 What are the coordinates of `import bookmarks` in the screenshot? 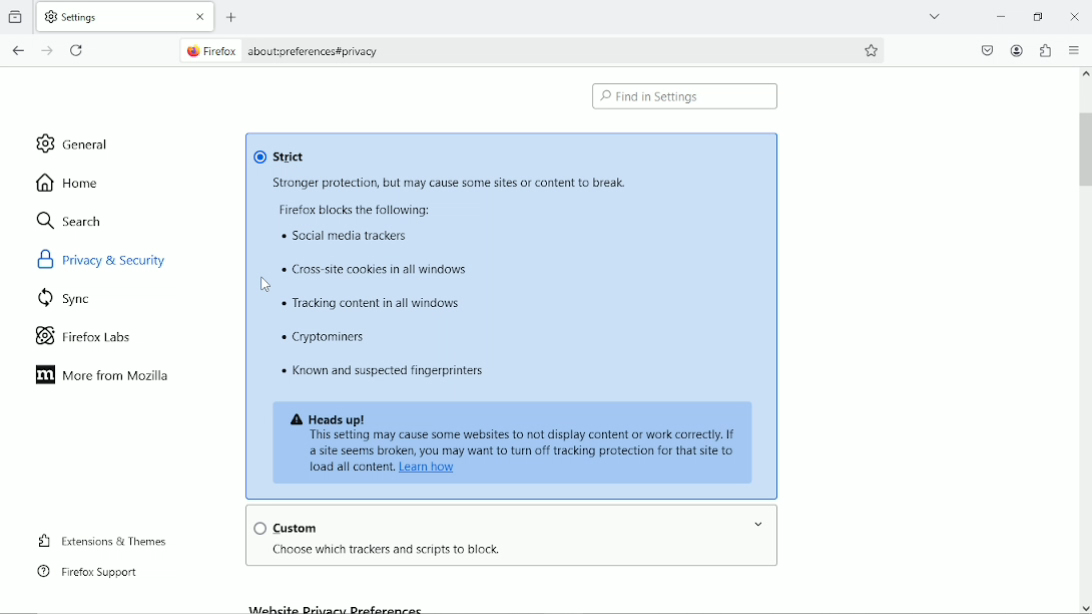 It's located at (66, 79).